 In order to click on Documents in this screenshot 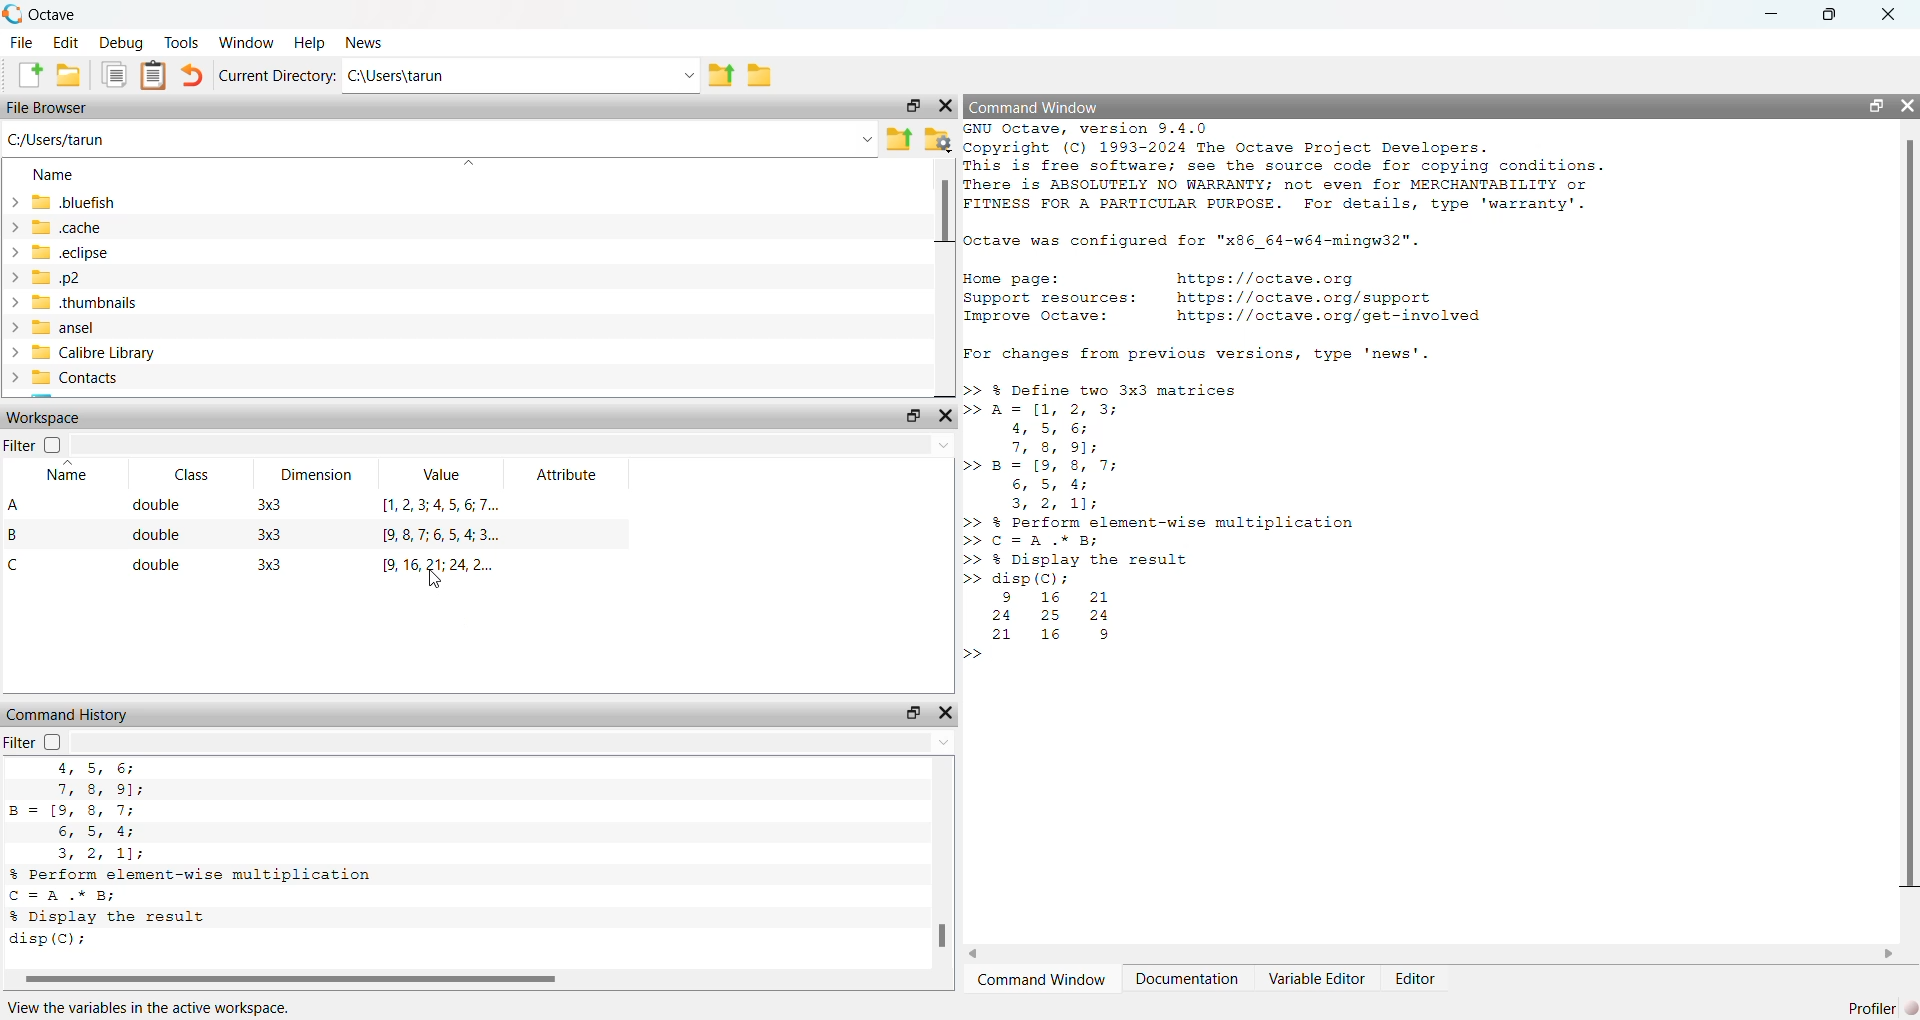, I will do `click(114, 74)`.